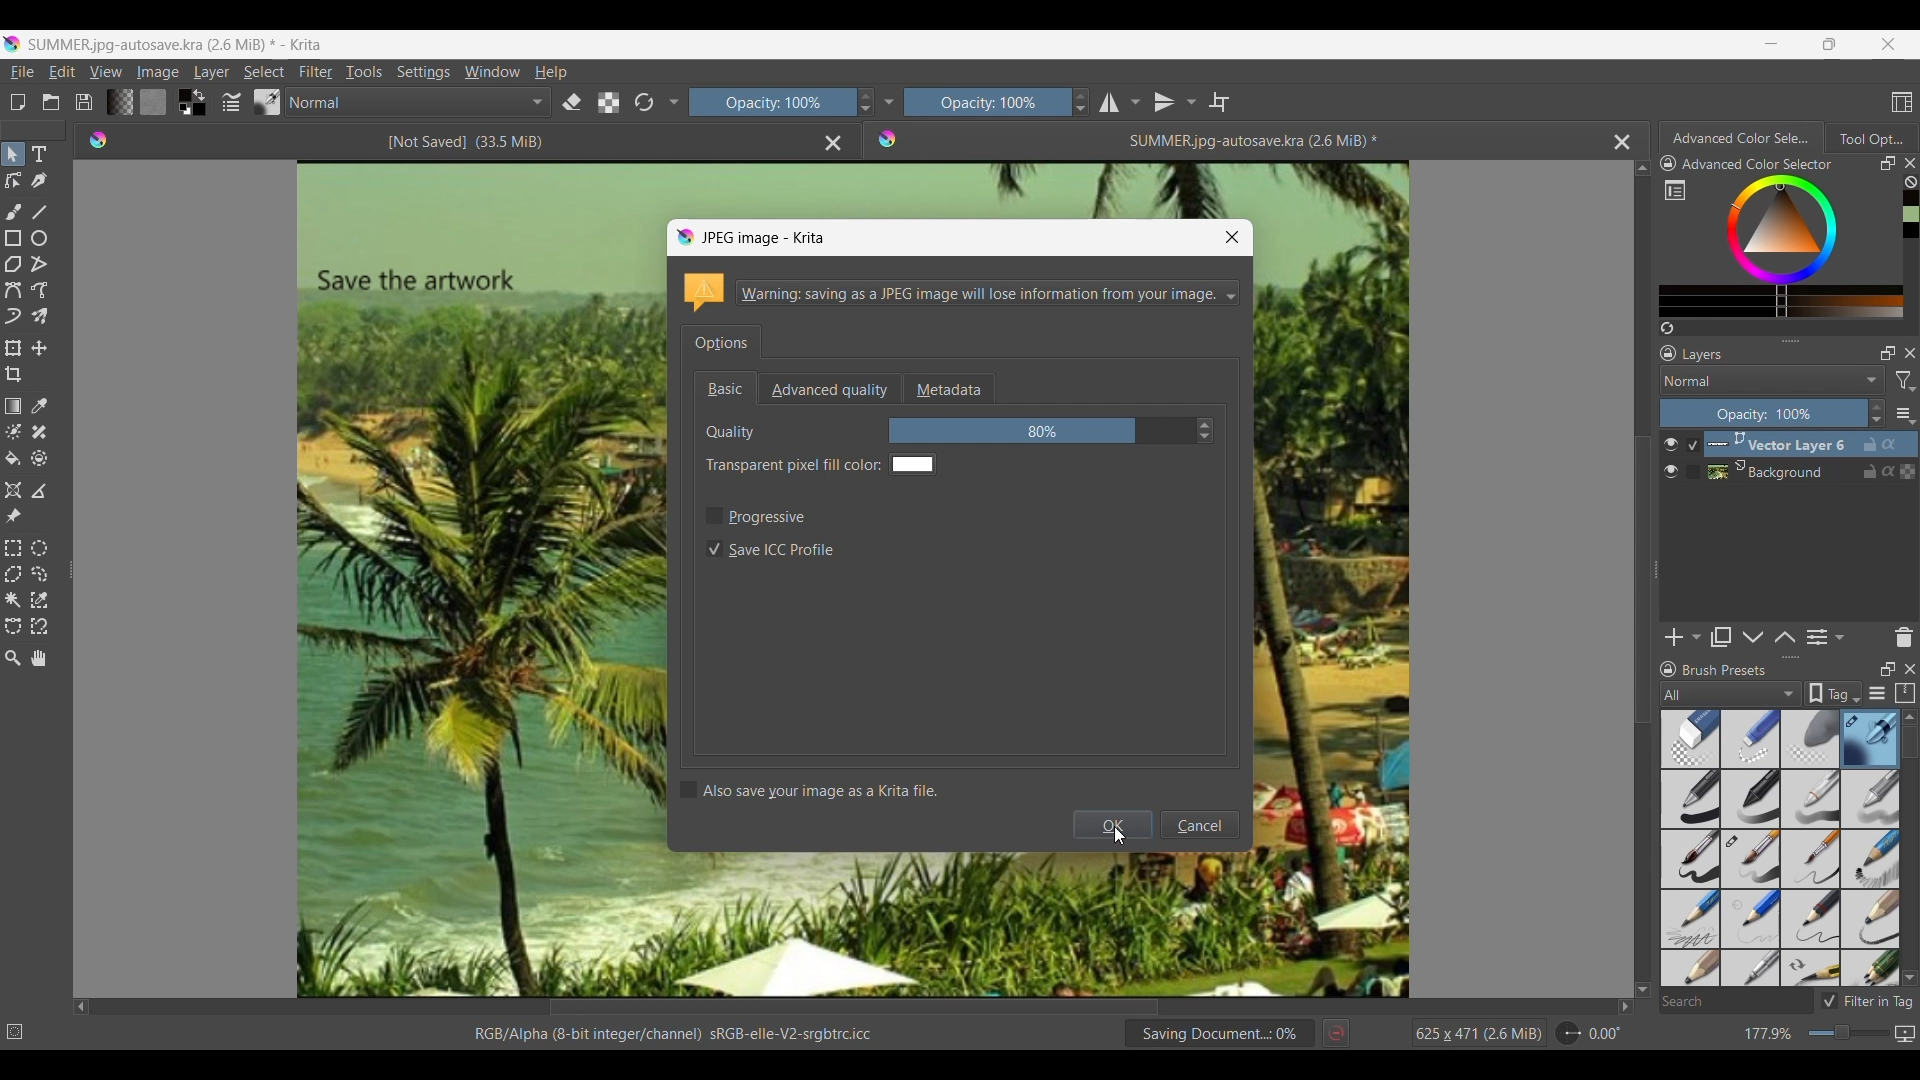 The width and height of the screenshot is (1920, 1080). What do you see at coordinates (1910, 182) in the screenshot?
I see `Clear all color history` at bounding box center [1910, 182].